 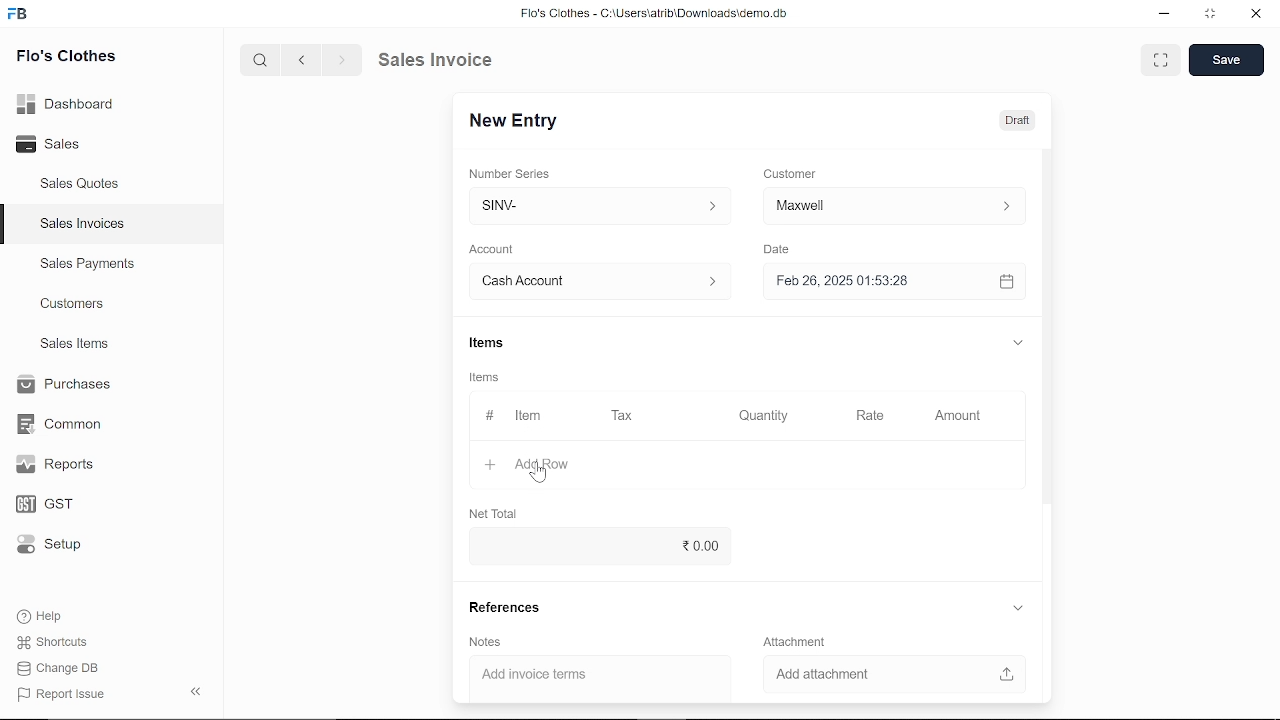 What do you see at coordinates (342, 60) in the screenshot?
I see `next` at bounding box center [342, 60].